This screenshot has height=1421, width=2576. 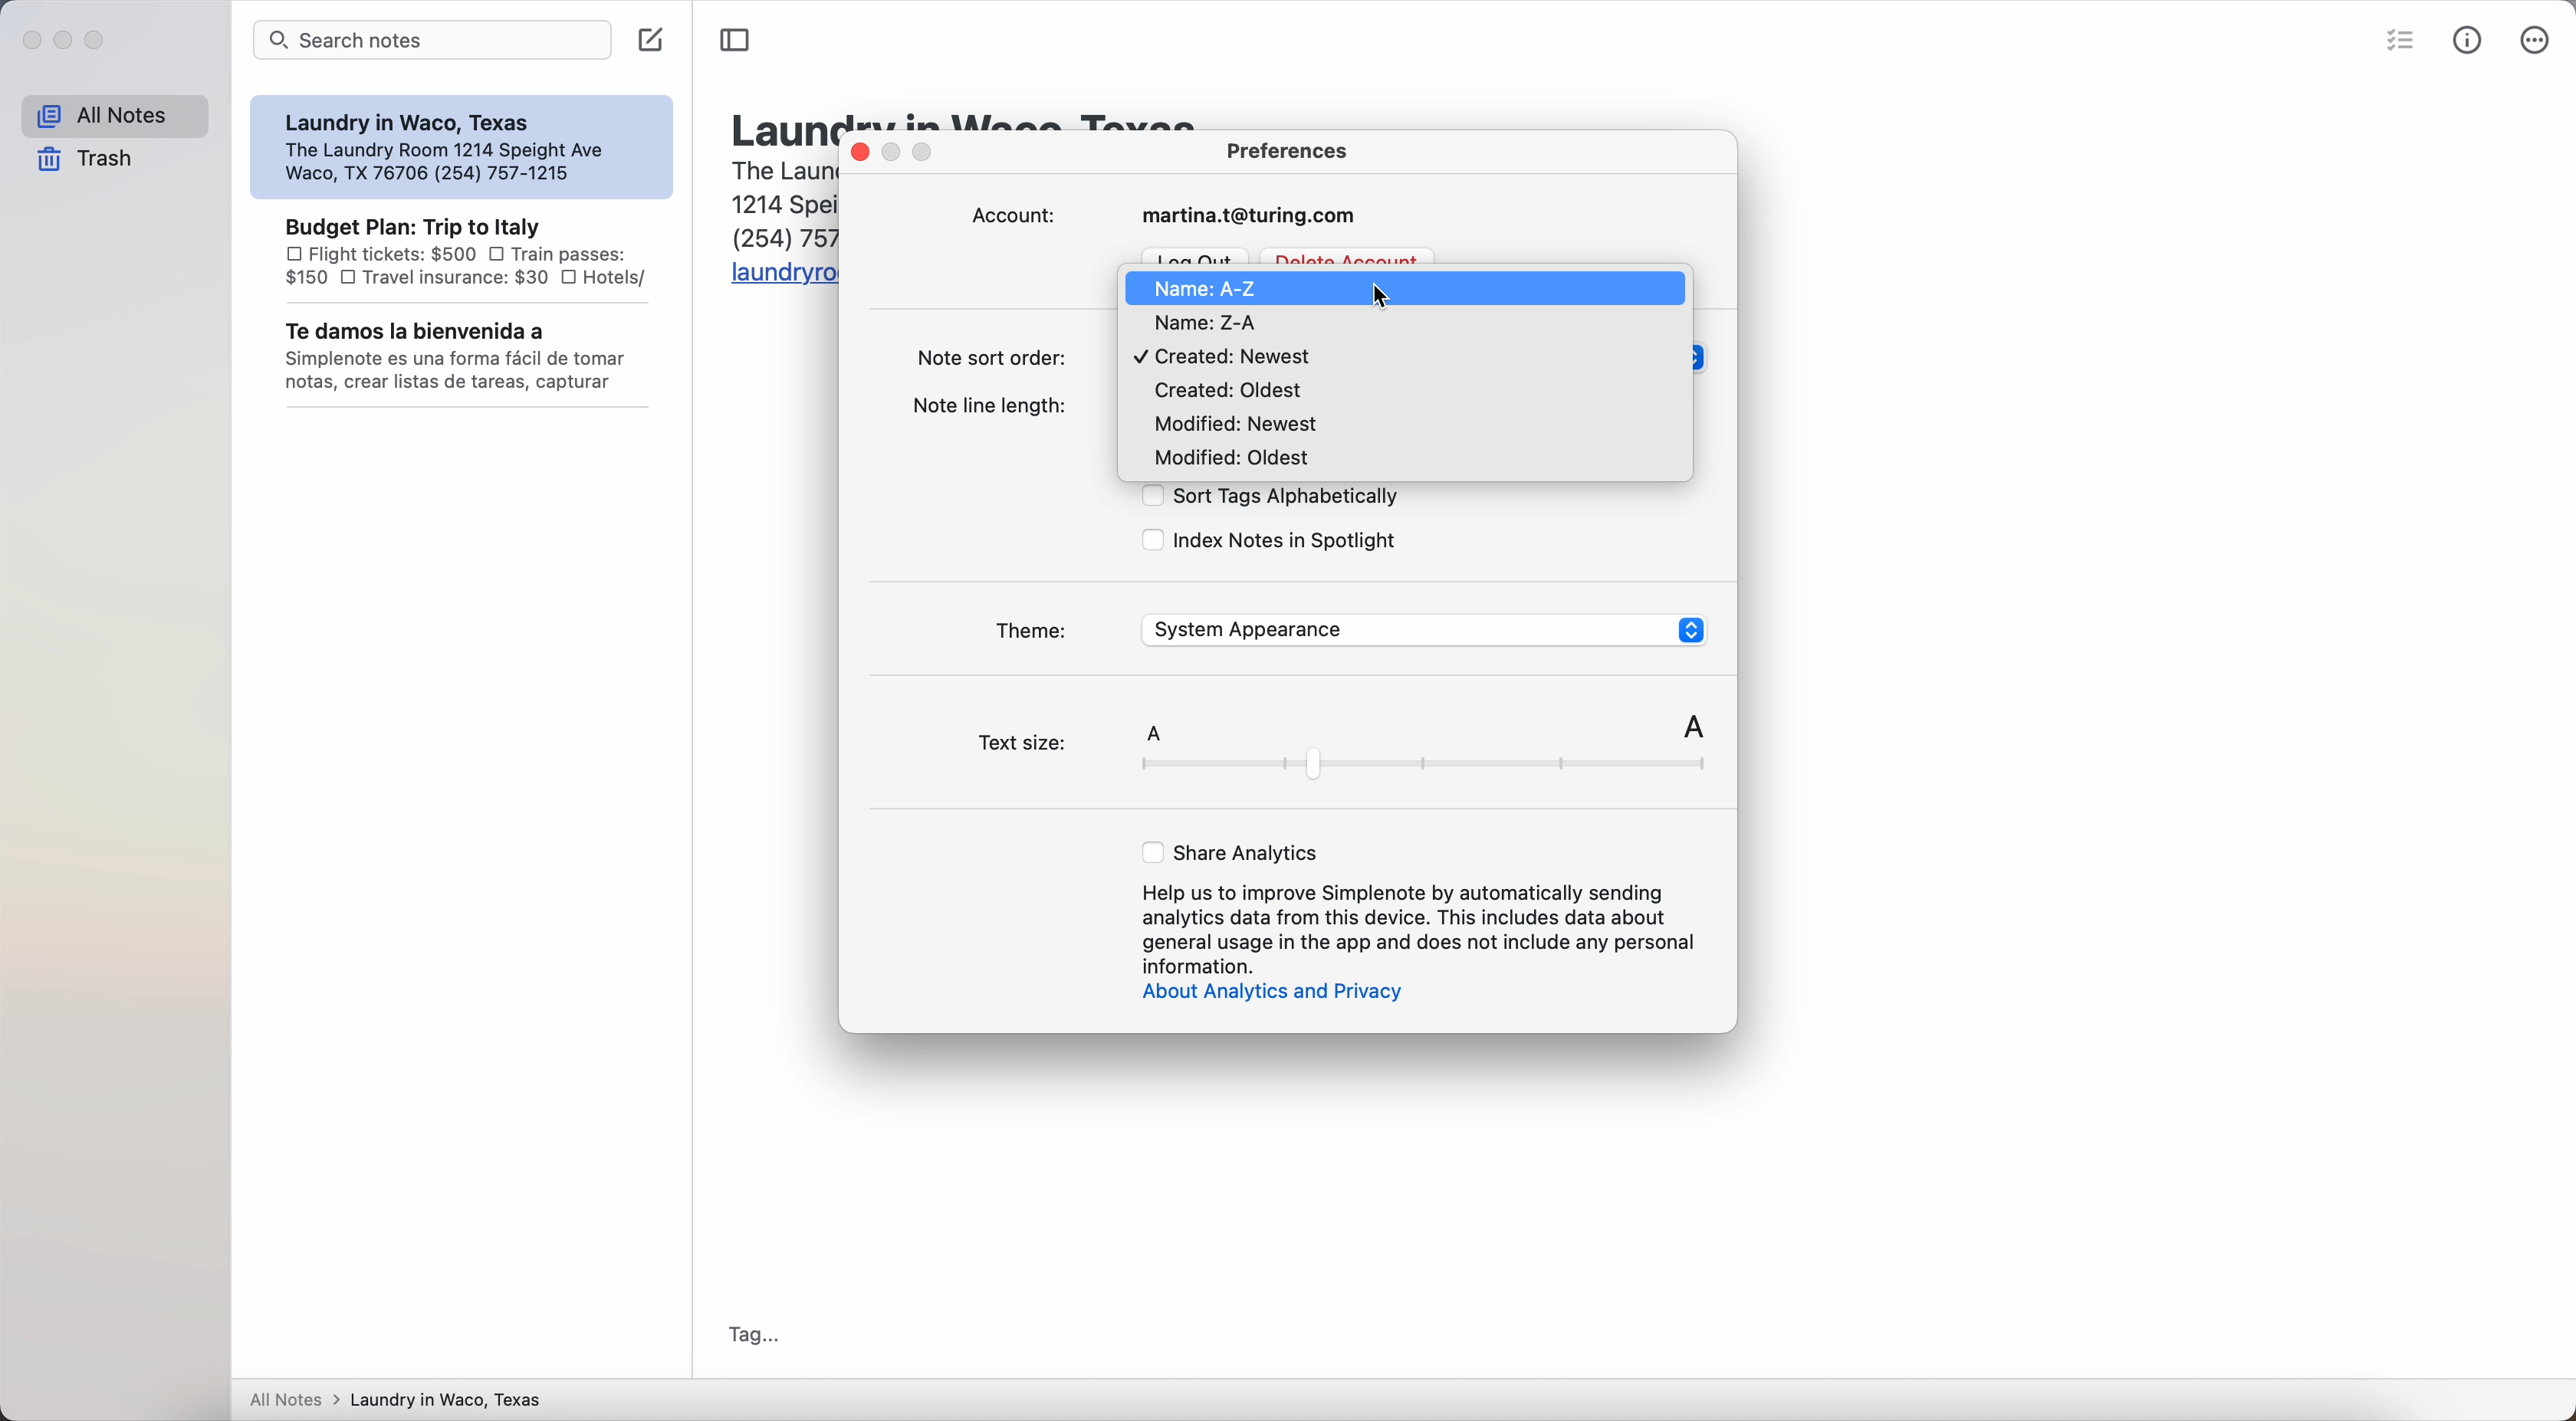 I want to click on Name: Z-A, so click(x=1208, y=325).